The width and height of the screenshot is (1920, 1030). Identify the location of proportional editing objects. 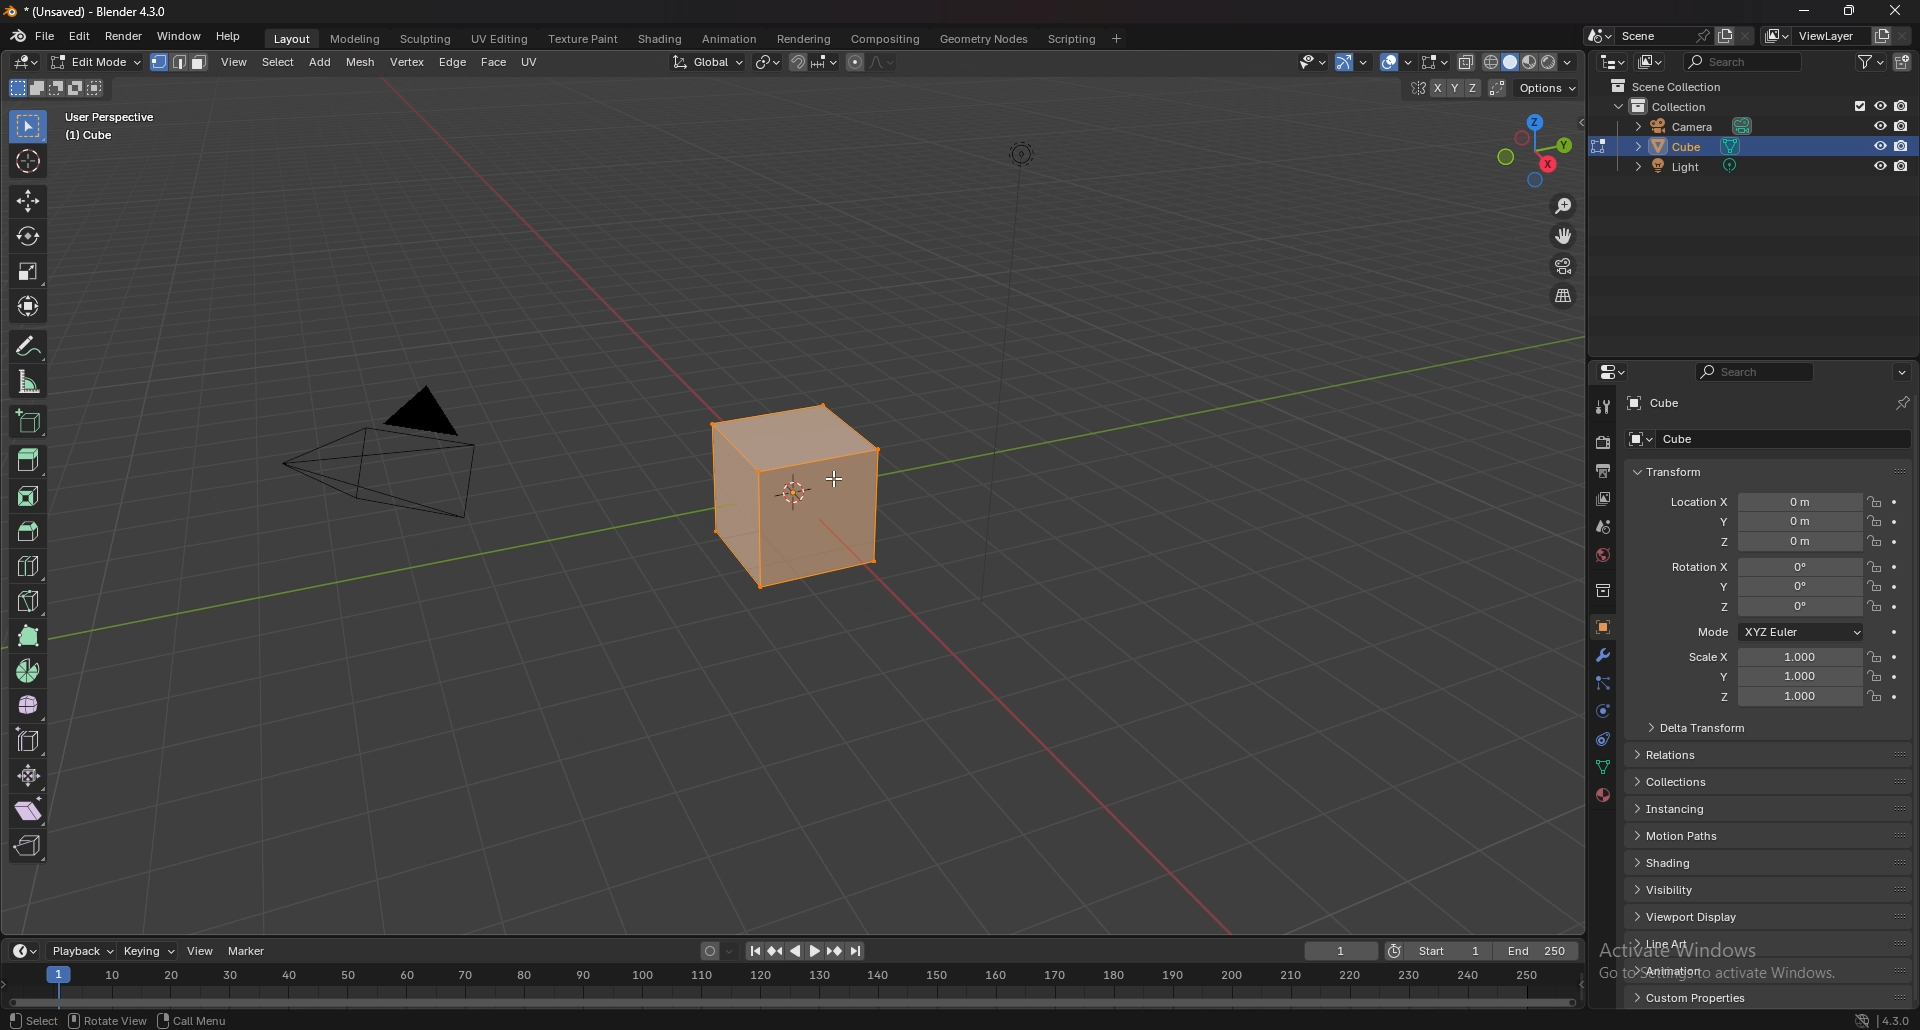
(871, 63).